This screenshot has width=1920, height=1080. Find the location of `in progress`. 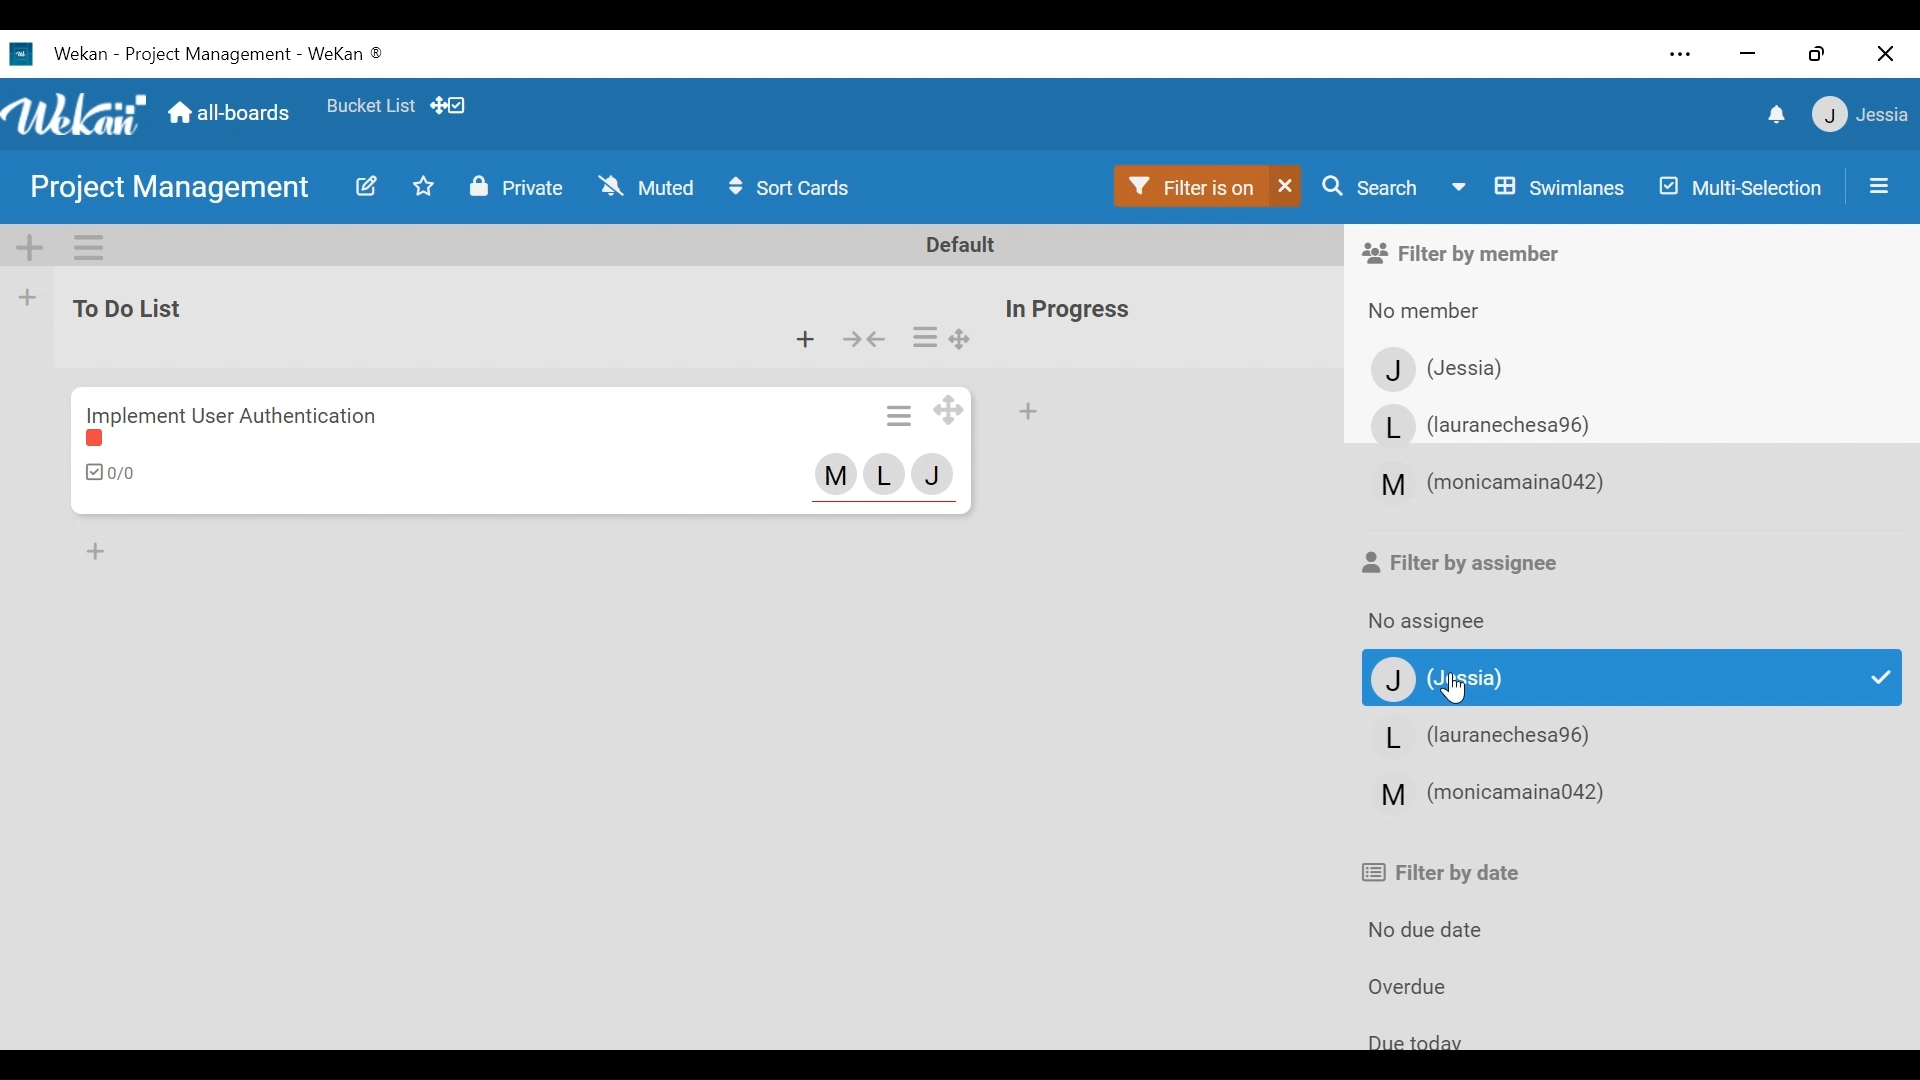

in progress is located at coordinates (1080, 306).